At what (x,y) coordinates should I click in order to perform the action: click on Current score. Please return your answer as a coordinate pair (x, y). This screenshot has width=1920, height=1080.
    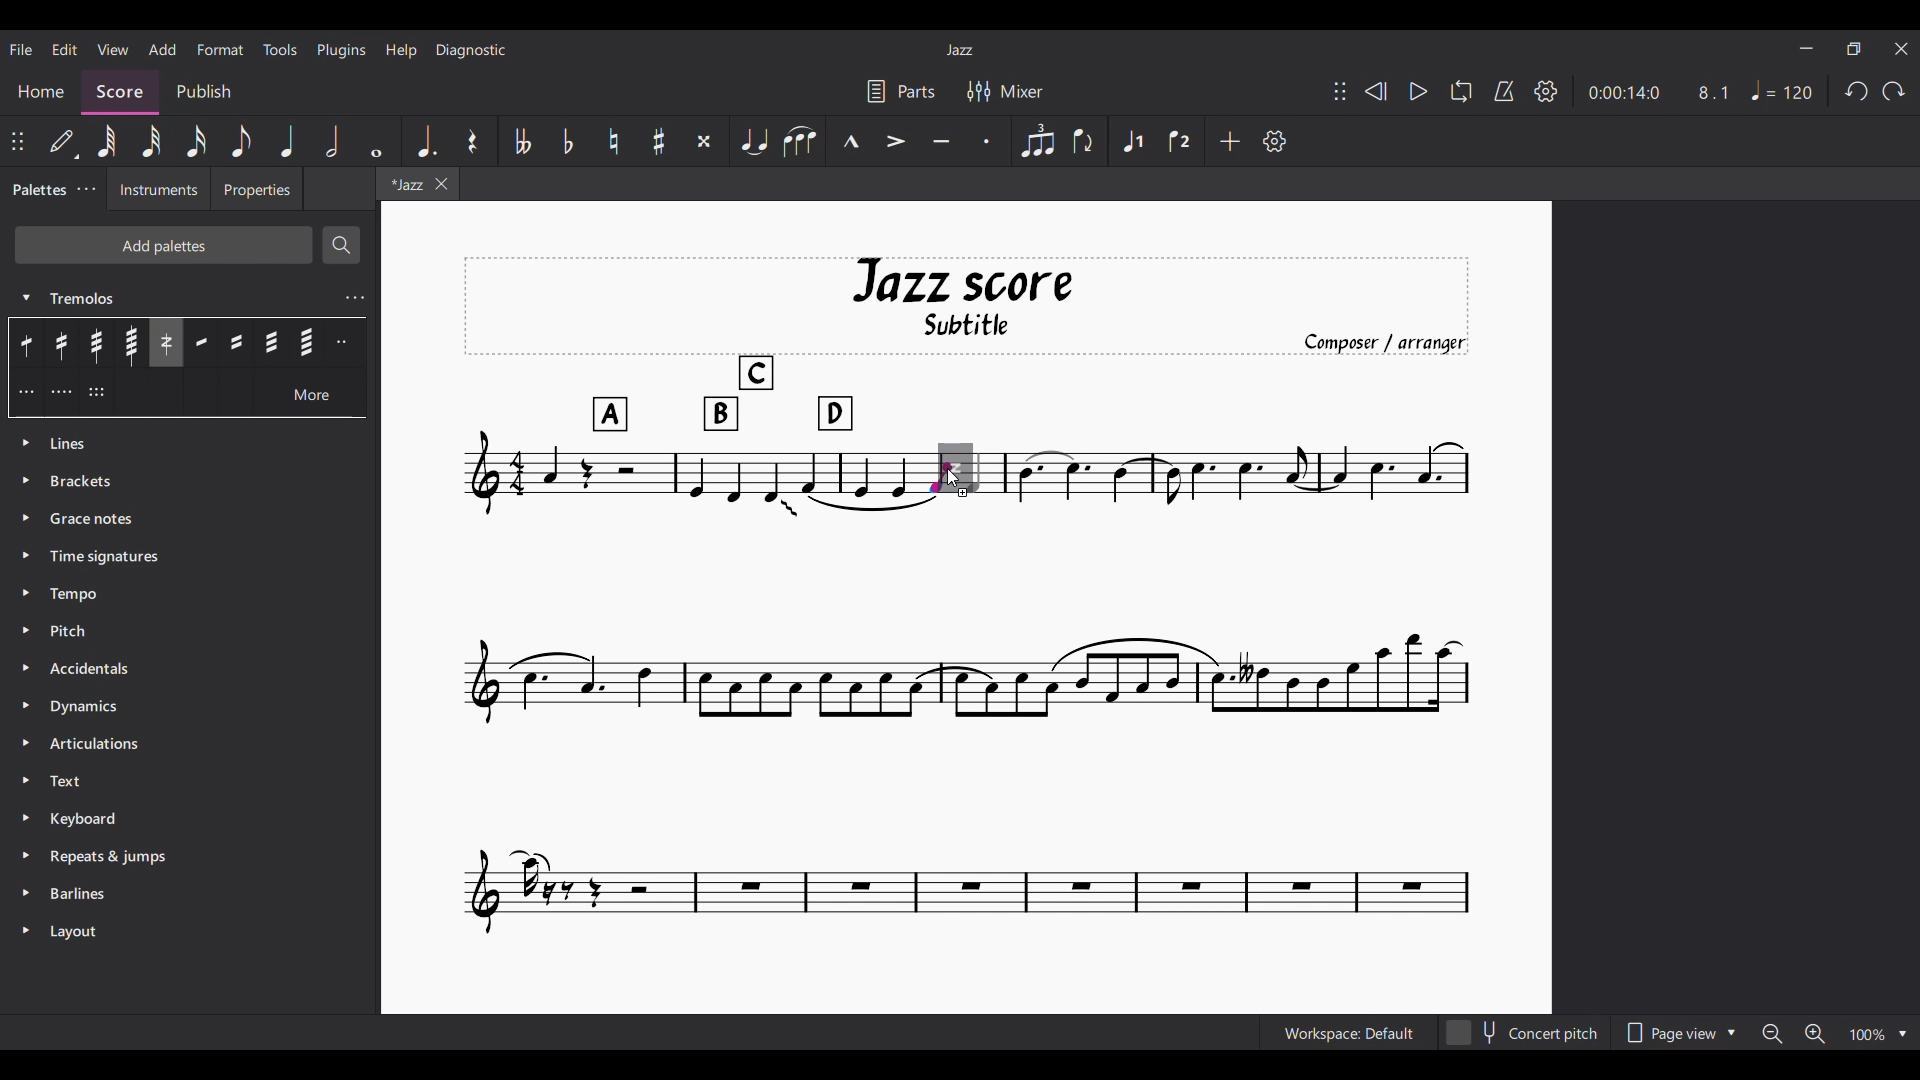
    Looking at the image, I should click on (967, 350).